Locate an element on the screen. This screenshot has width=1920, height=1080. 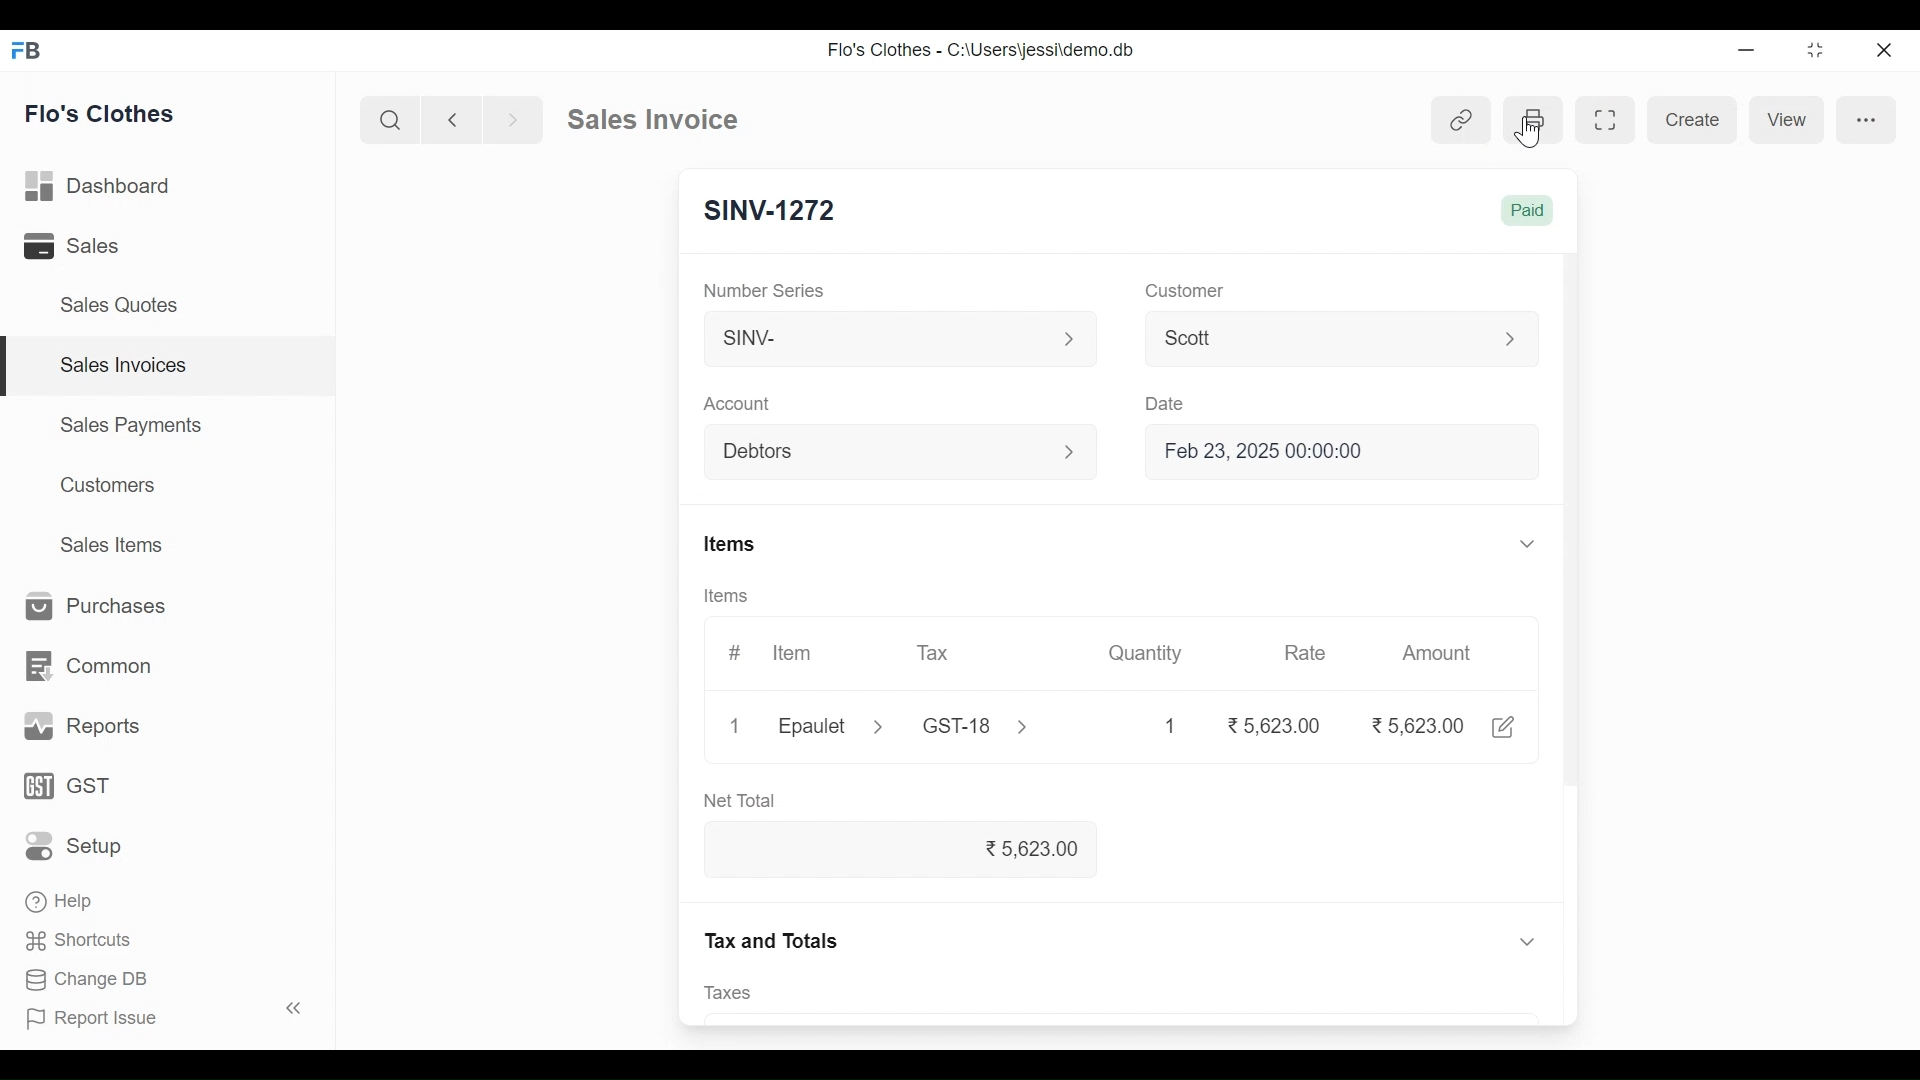
Change DB is located at coordinates (85, 978).